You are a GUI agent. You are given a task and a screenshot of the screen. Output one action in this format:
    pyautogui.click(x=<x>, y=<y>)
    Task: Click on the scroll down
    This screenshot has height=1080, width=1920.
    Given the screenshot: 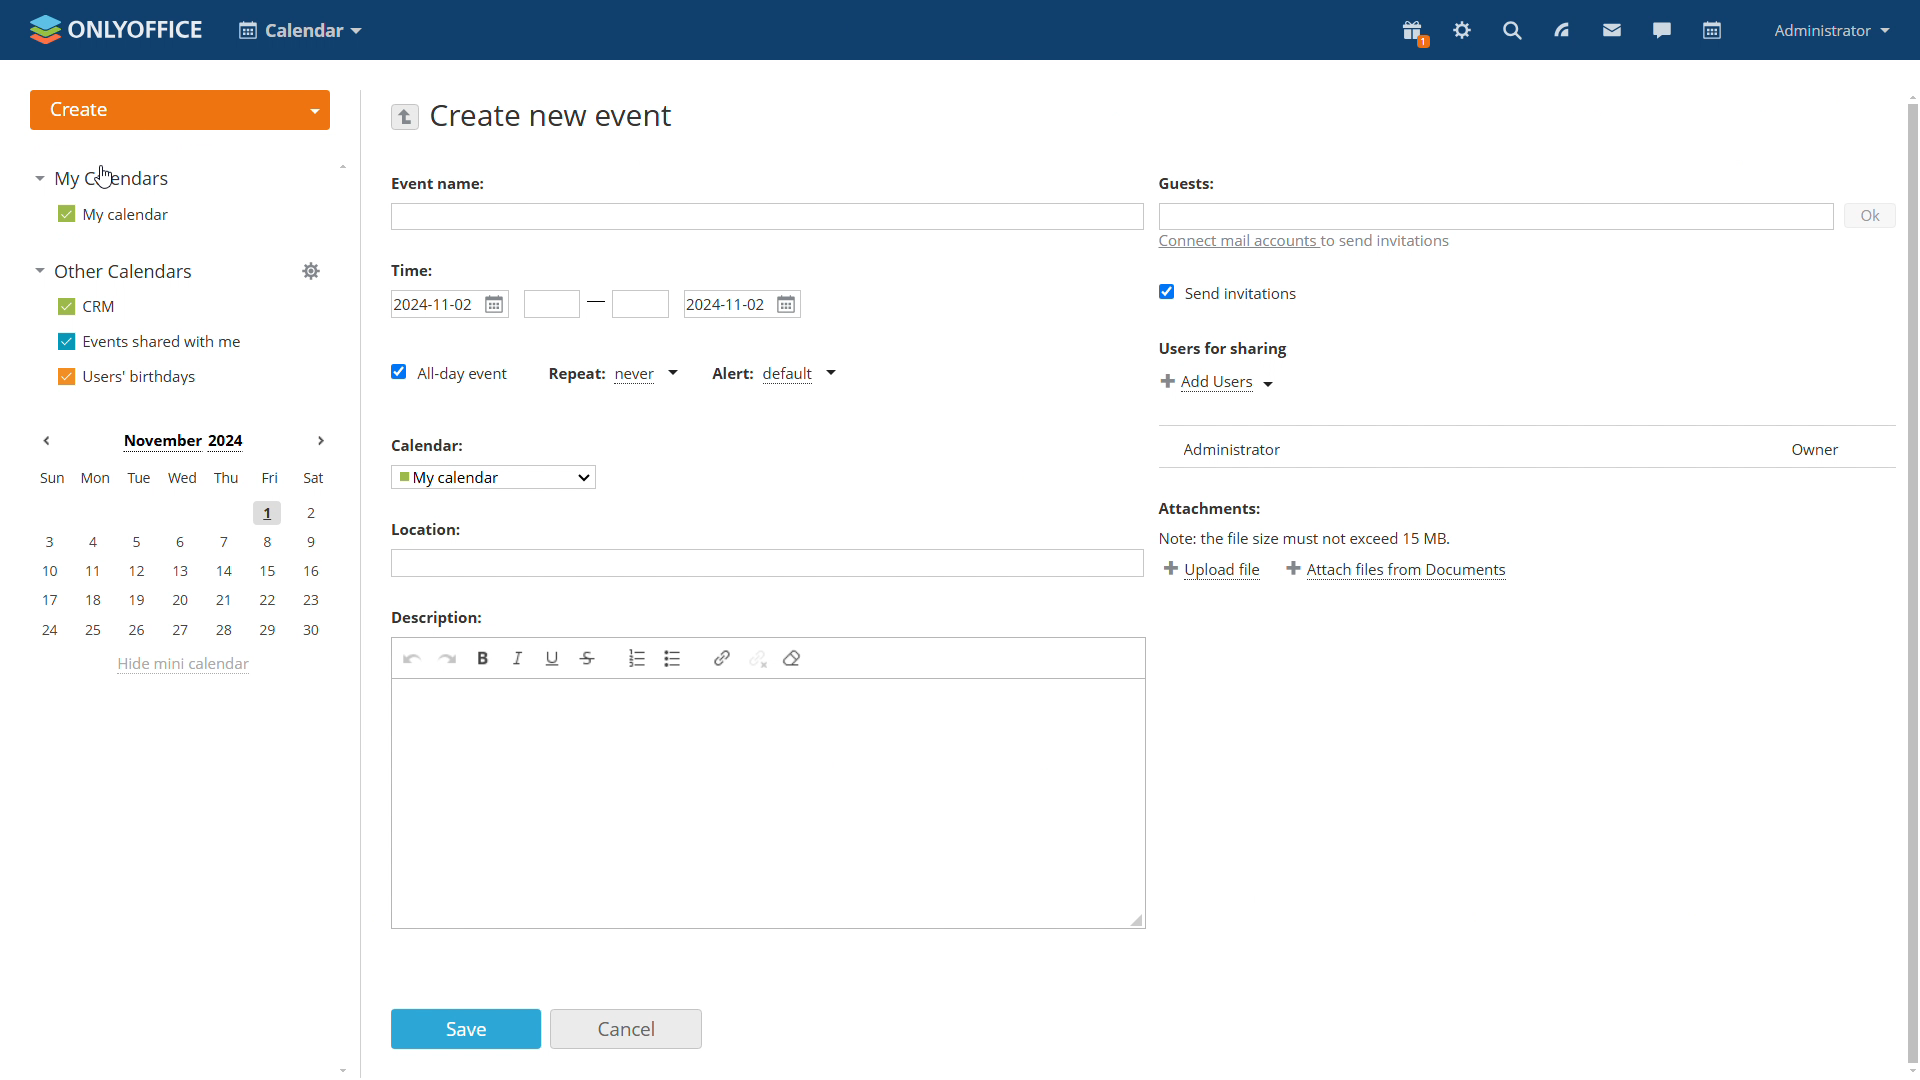 What is the action you would take?
    pyautogui.click(x=1908, y=1072)
    